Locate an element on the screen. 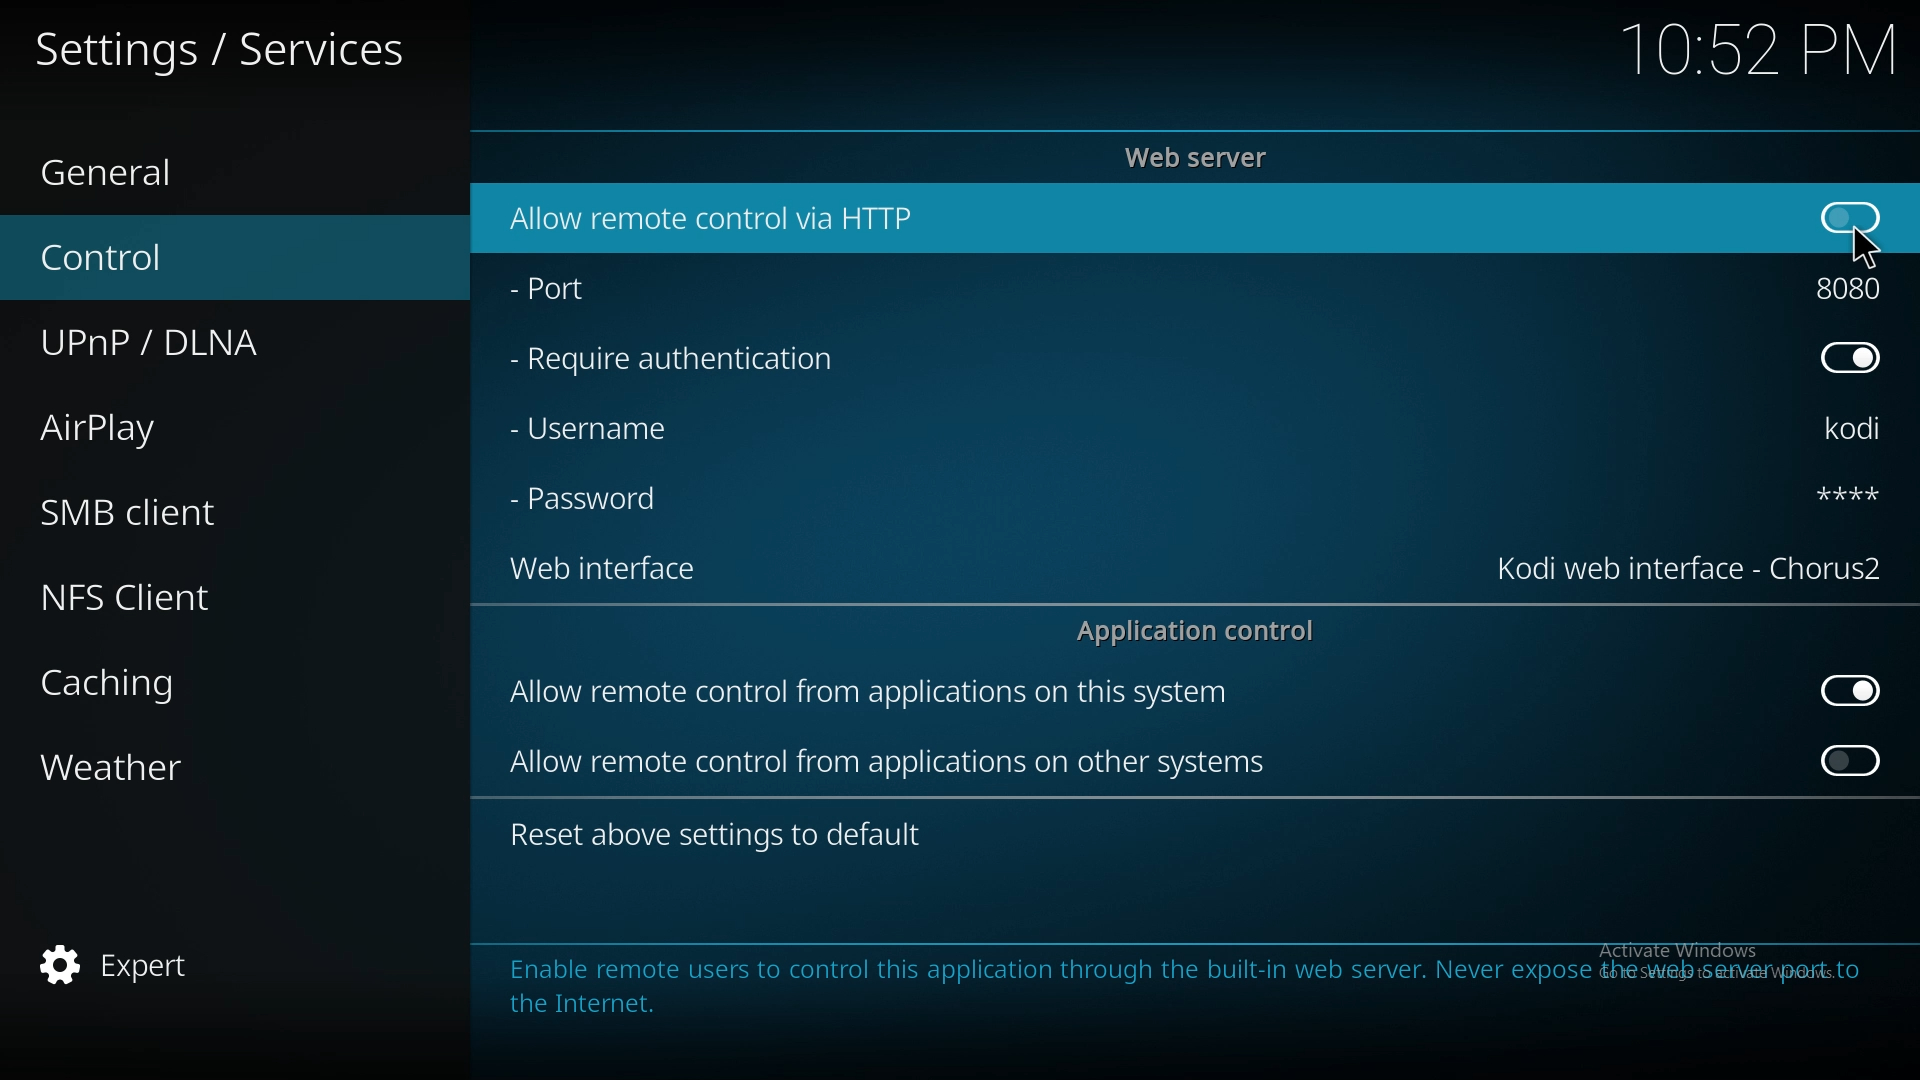  allow remote control from apps on other systems is located at coordinates (892, 762).